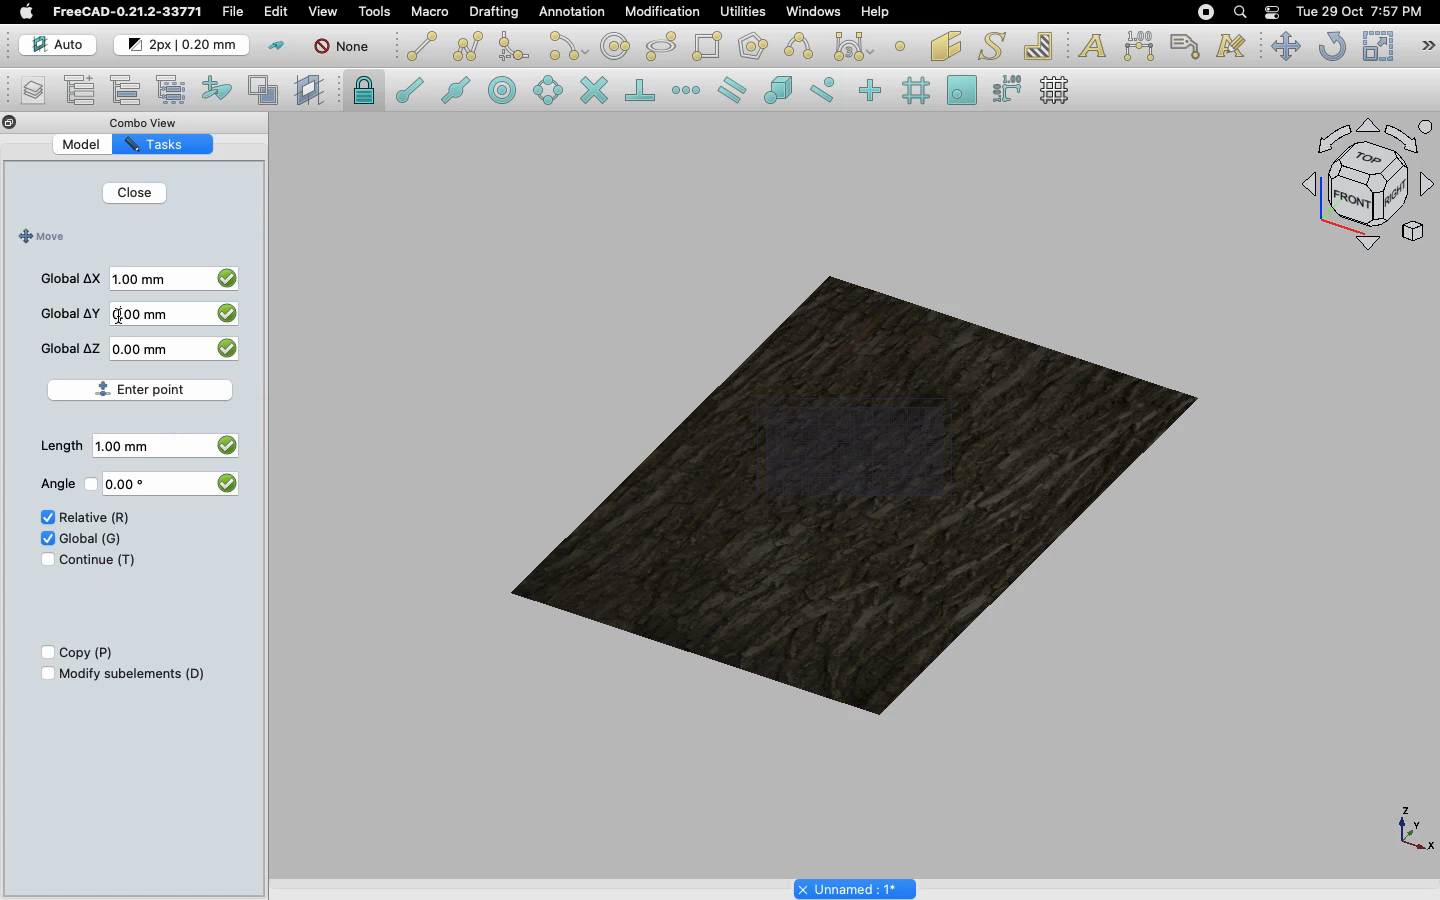 The height and width of the screenshot is (900, 1440). Describe the element at coordinates (10, 124) in the screenshot. I see `Close` at that location.